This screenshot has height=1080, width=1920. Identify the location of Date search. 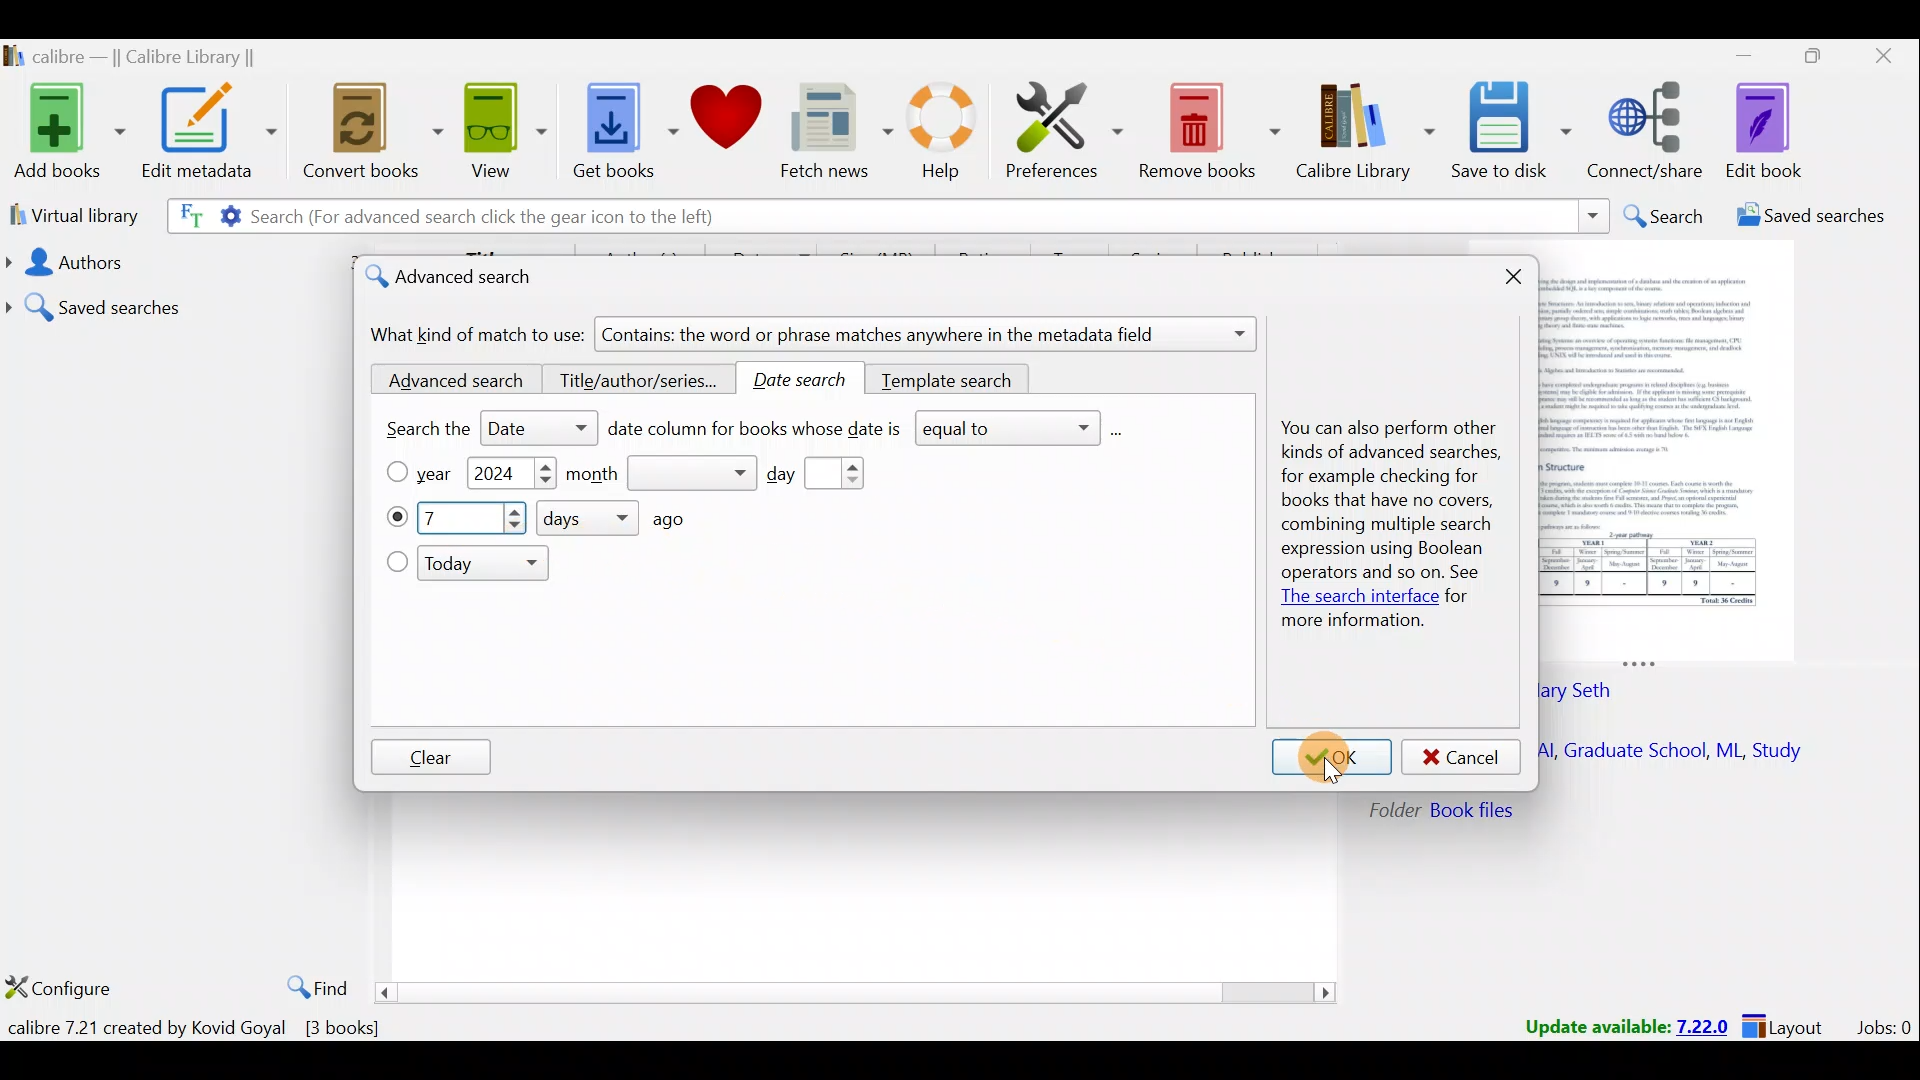
(809, 380).